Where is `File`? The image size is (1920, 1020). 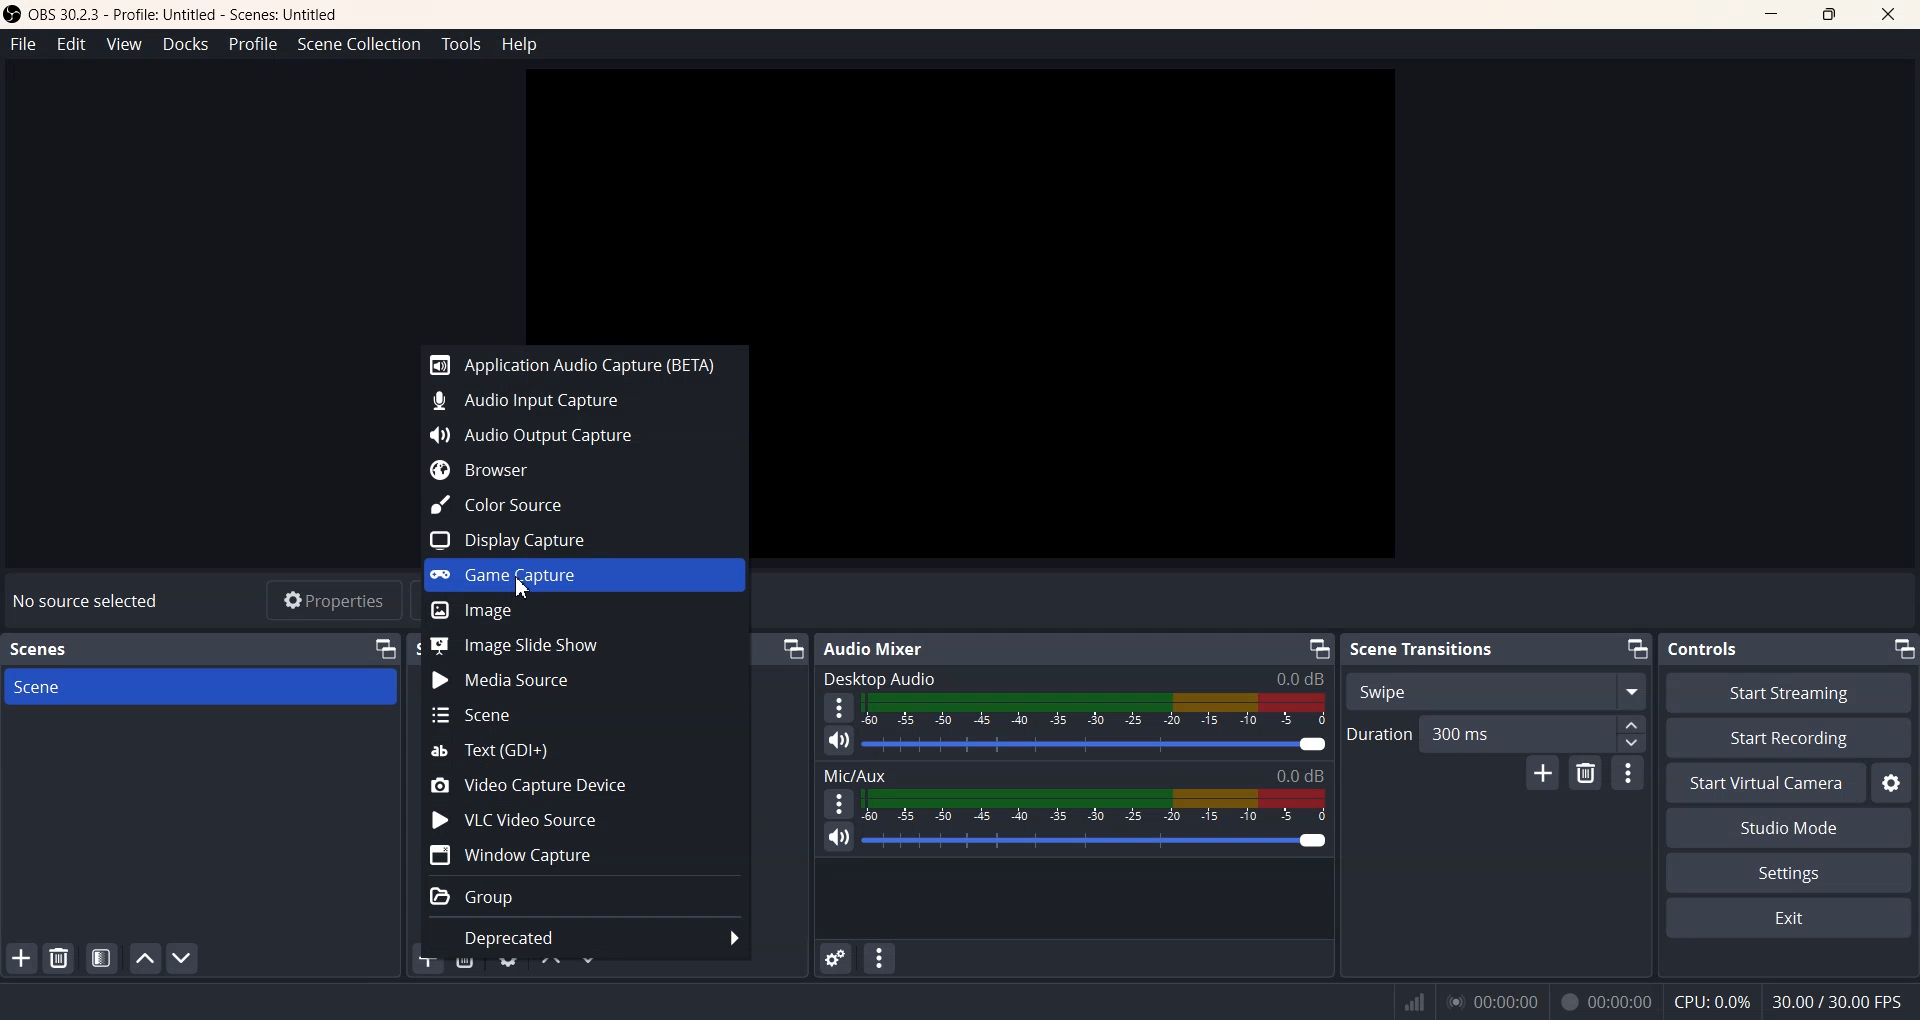
File is located at coordinates (24, 43).